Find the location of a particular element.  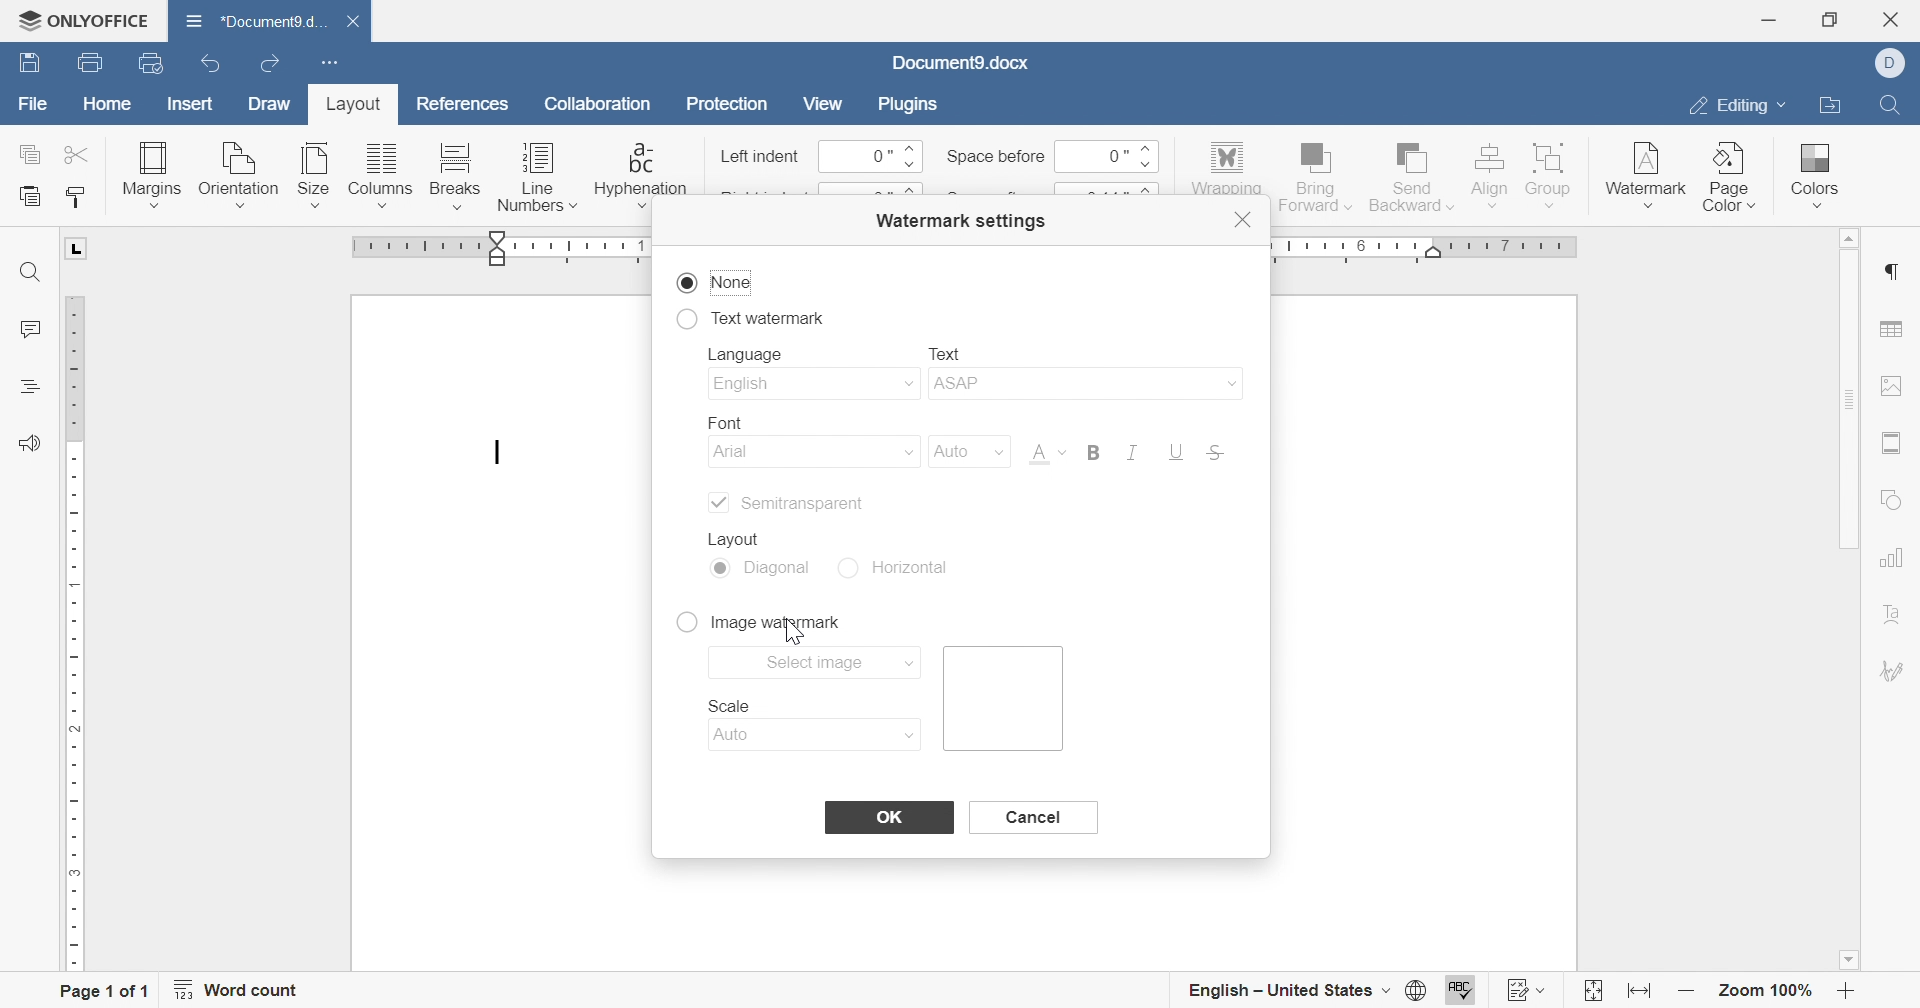

group is located at coordinates (1551, 173).